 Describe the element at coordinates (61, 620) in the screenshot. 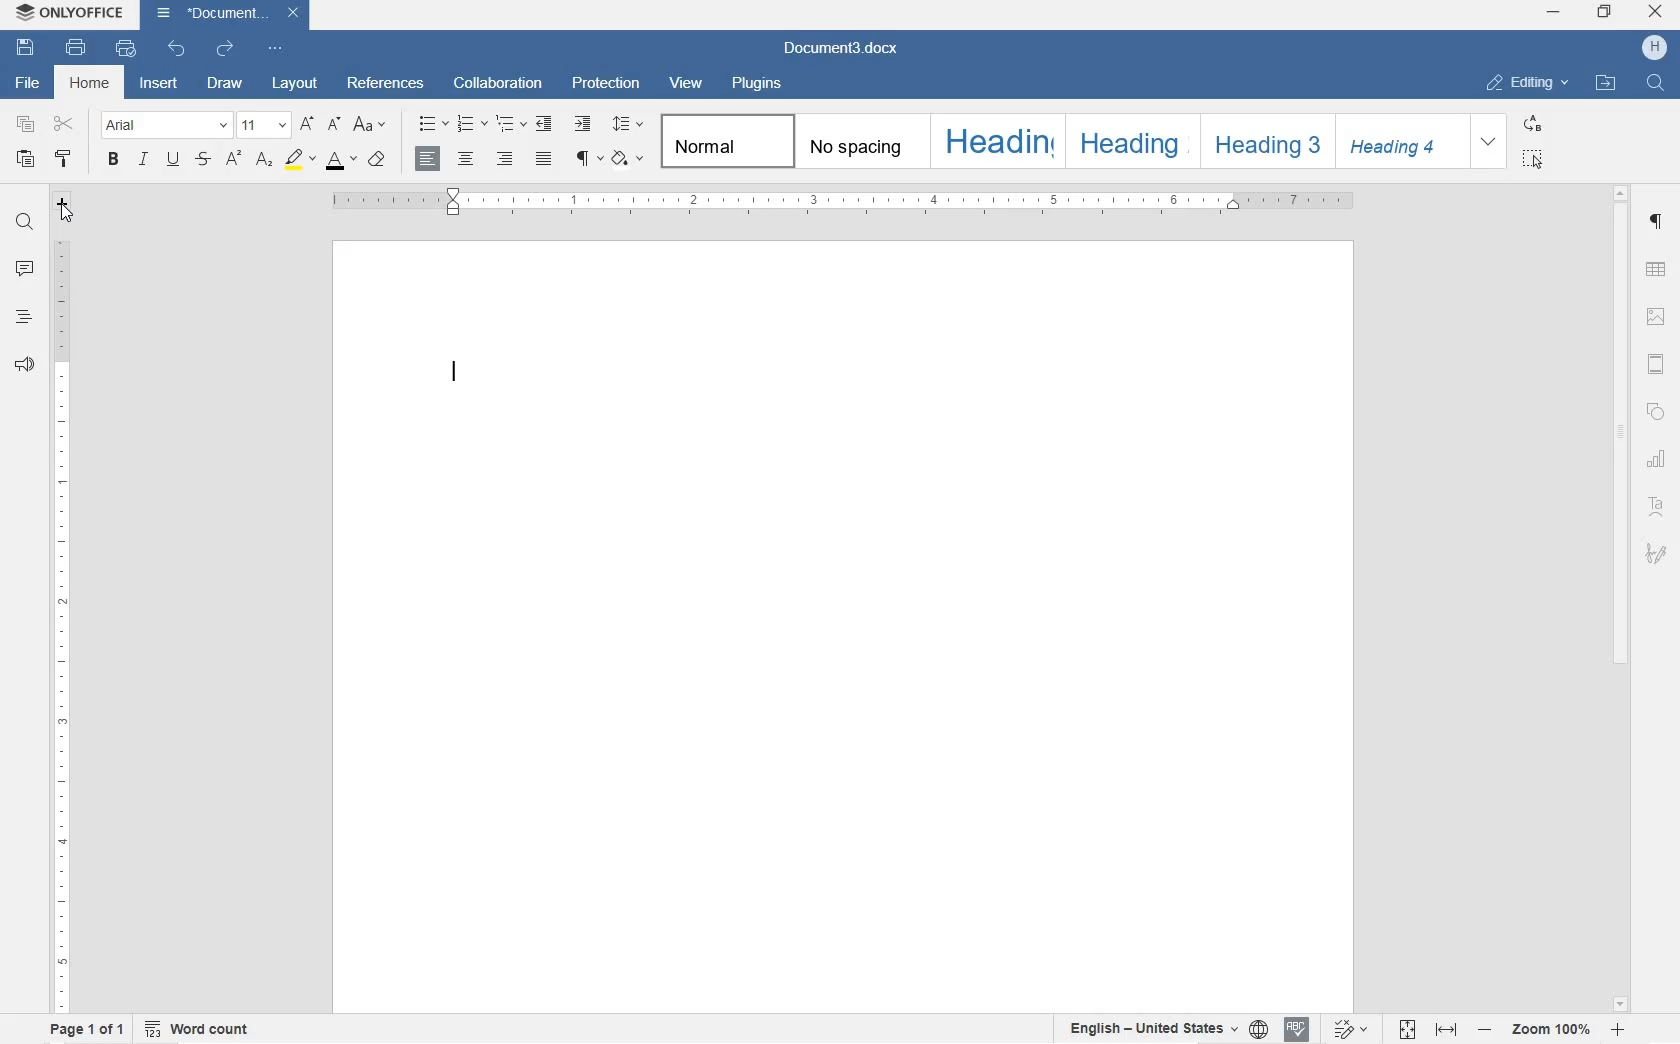

I see `RULER` at that location.